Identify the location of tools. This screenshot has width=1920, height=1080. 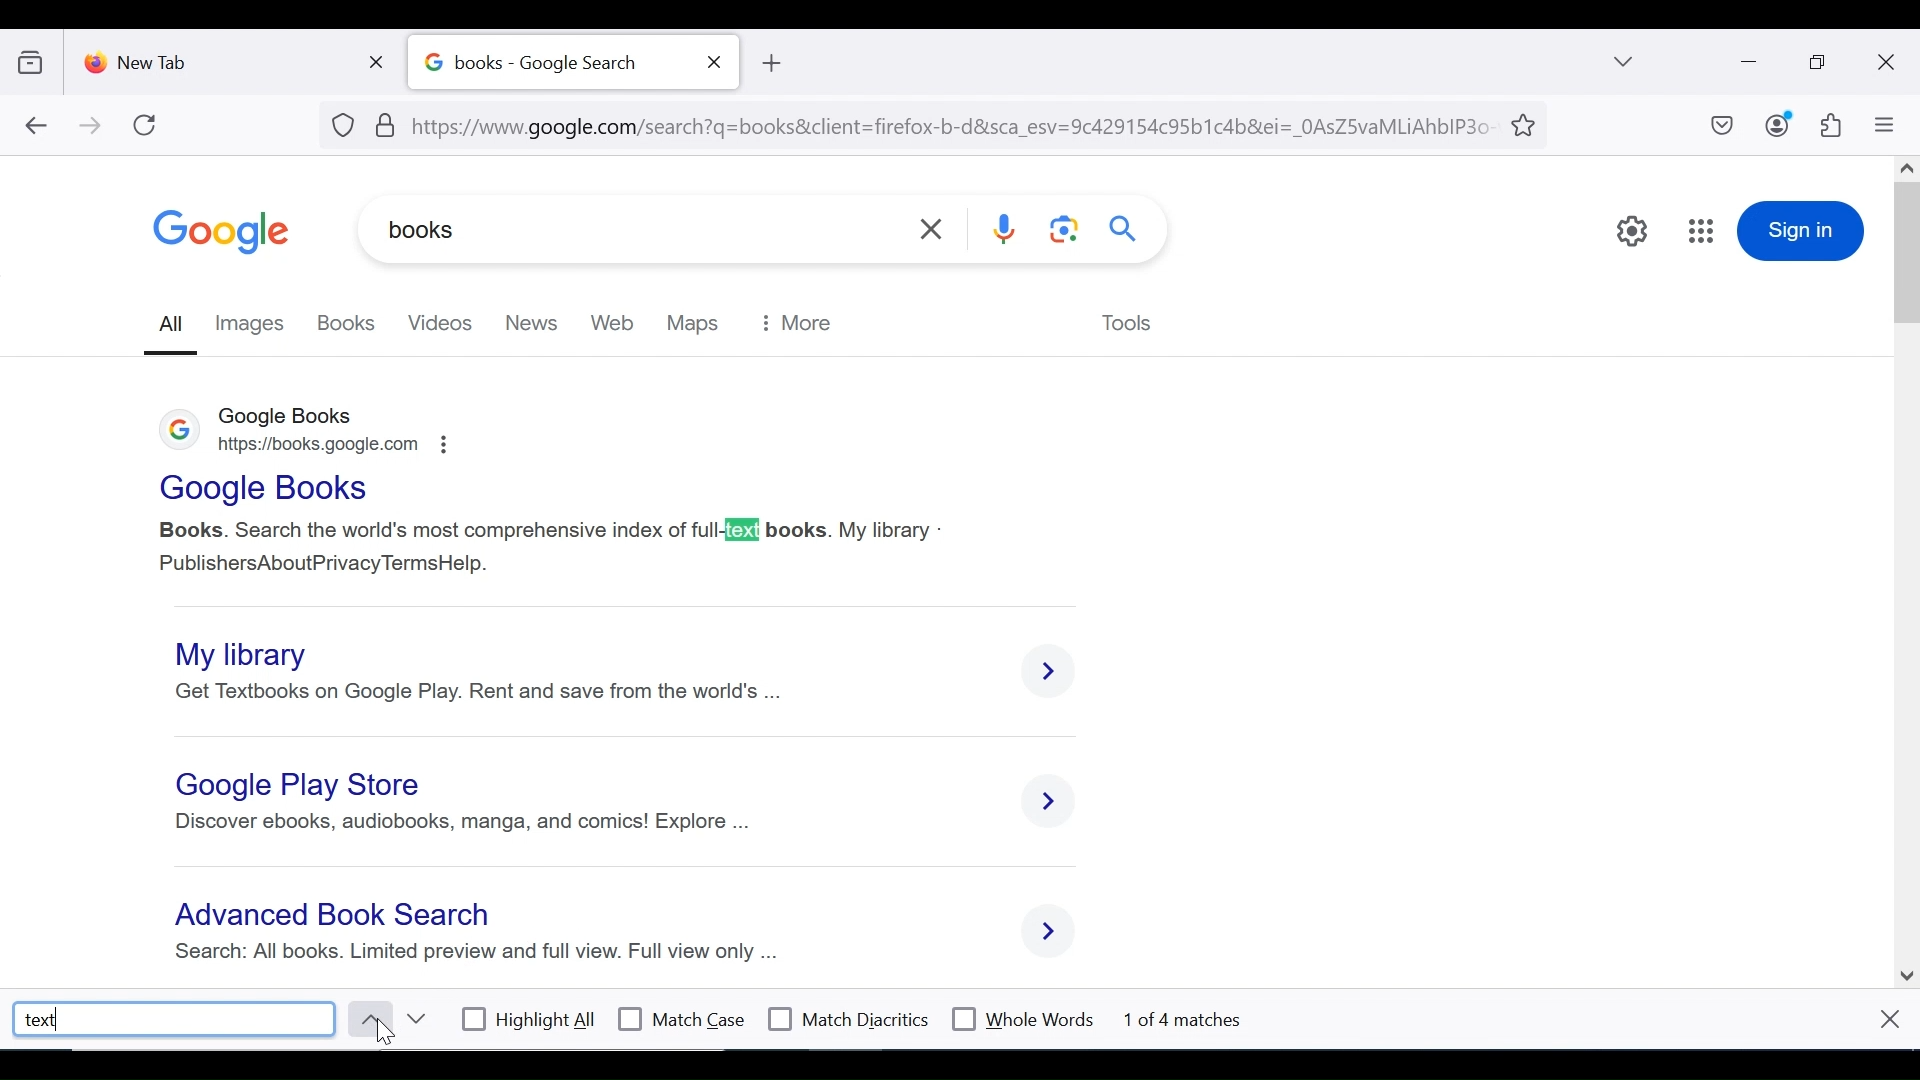
(1128, 325).